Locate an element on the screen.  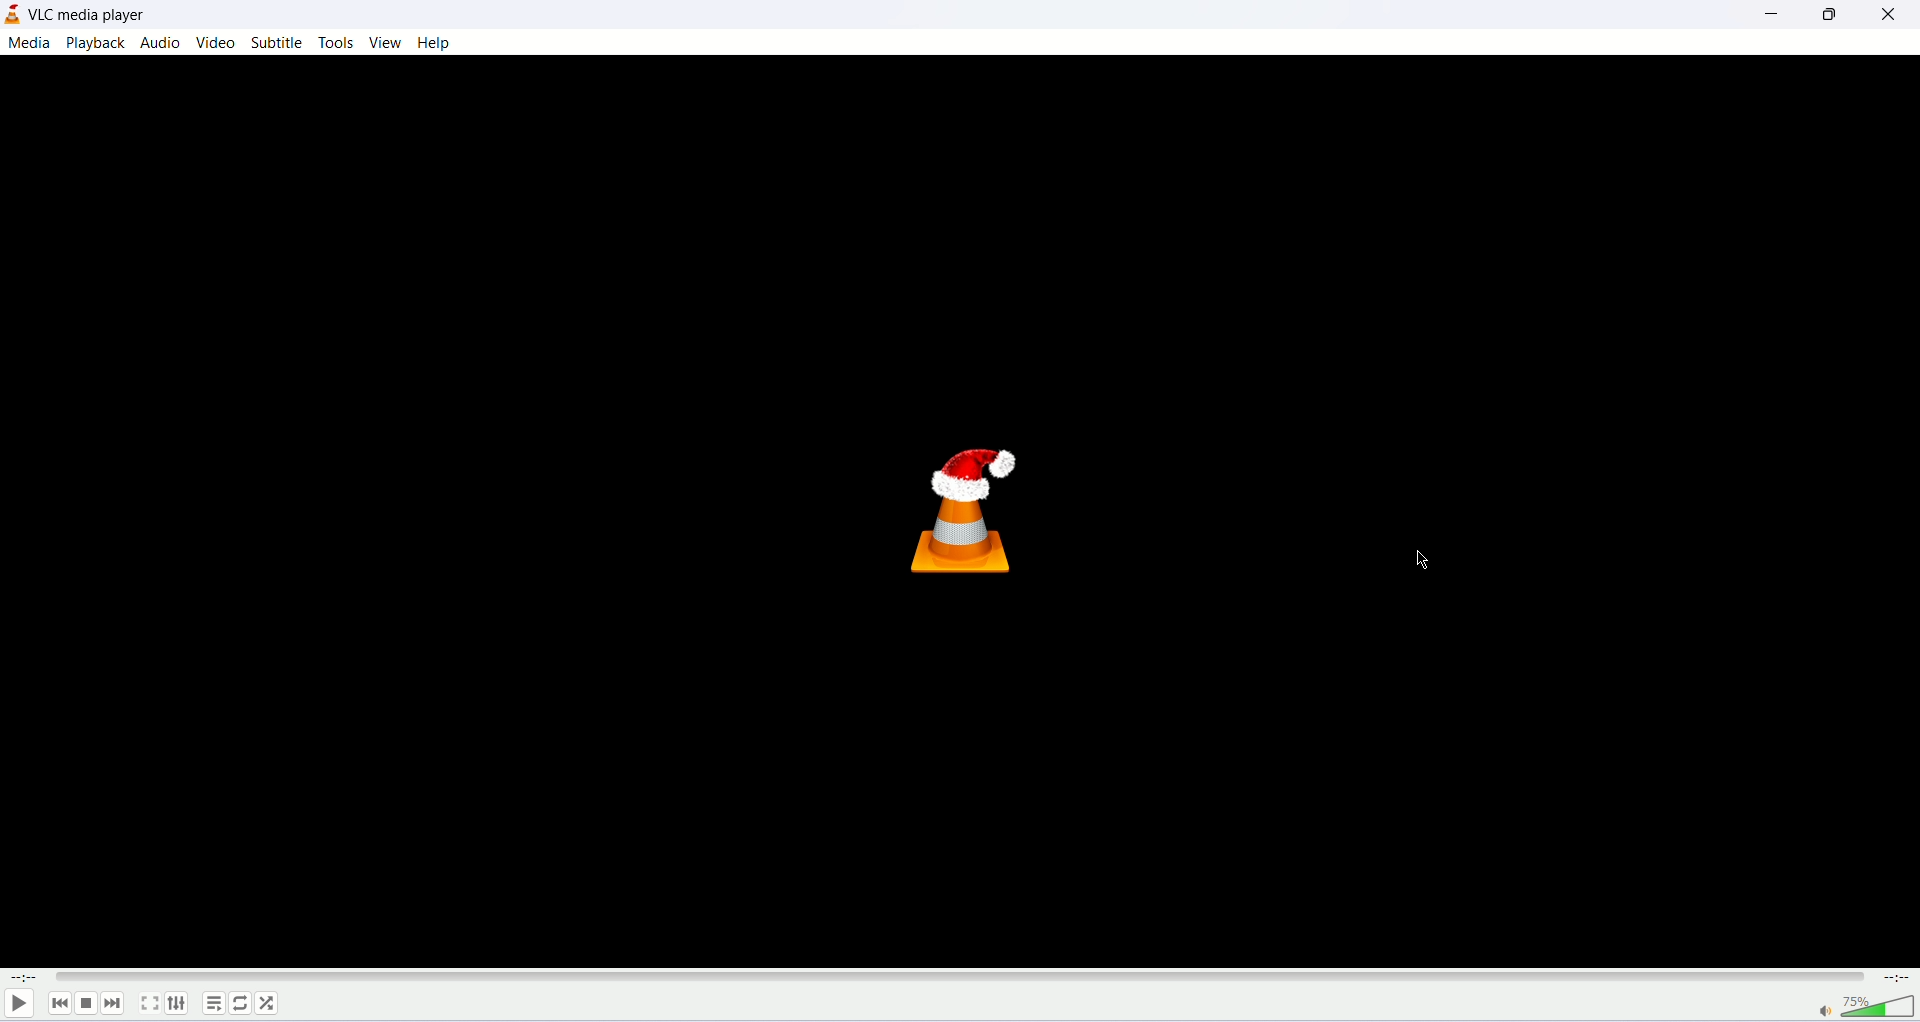
play/pause is located at coordinates (20, 1006).